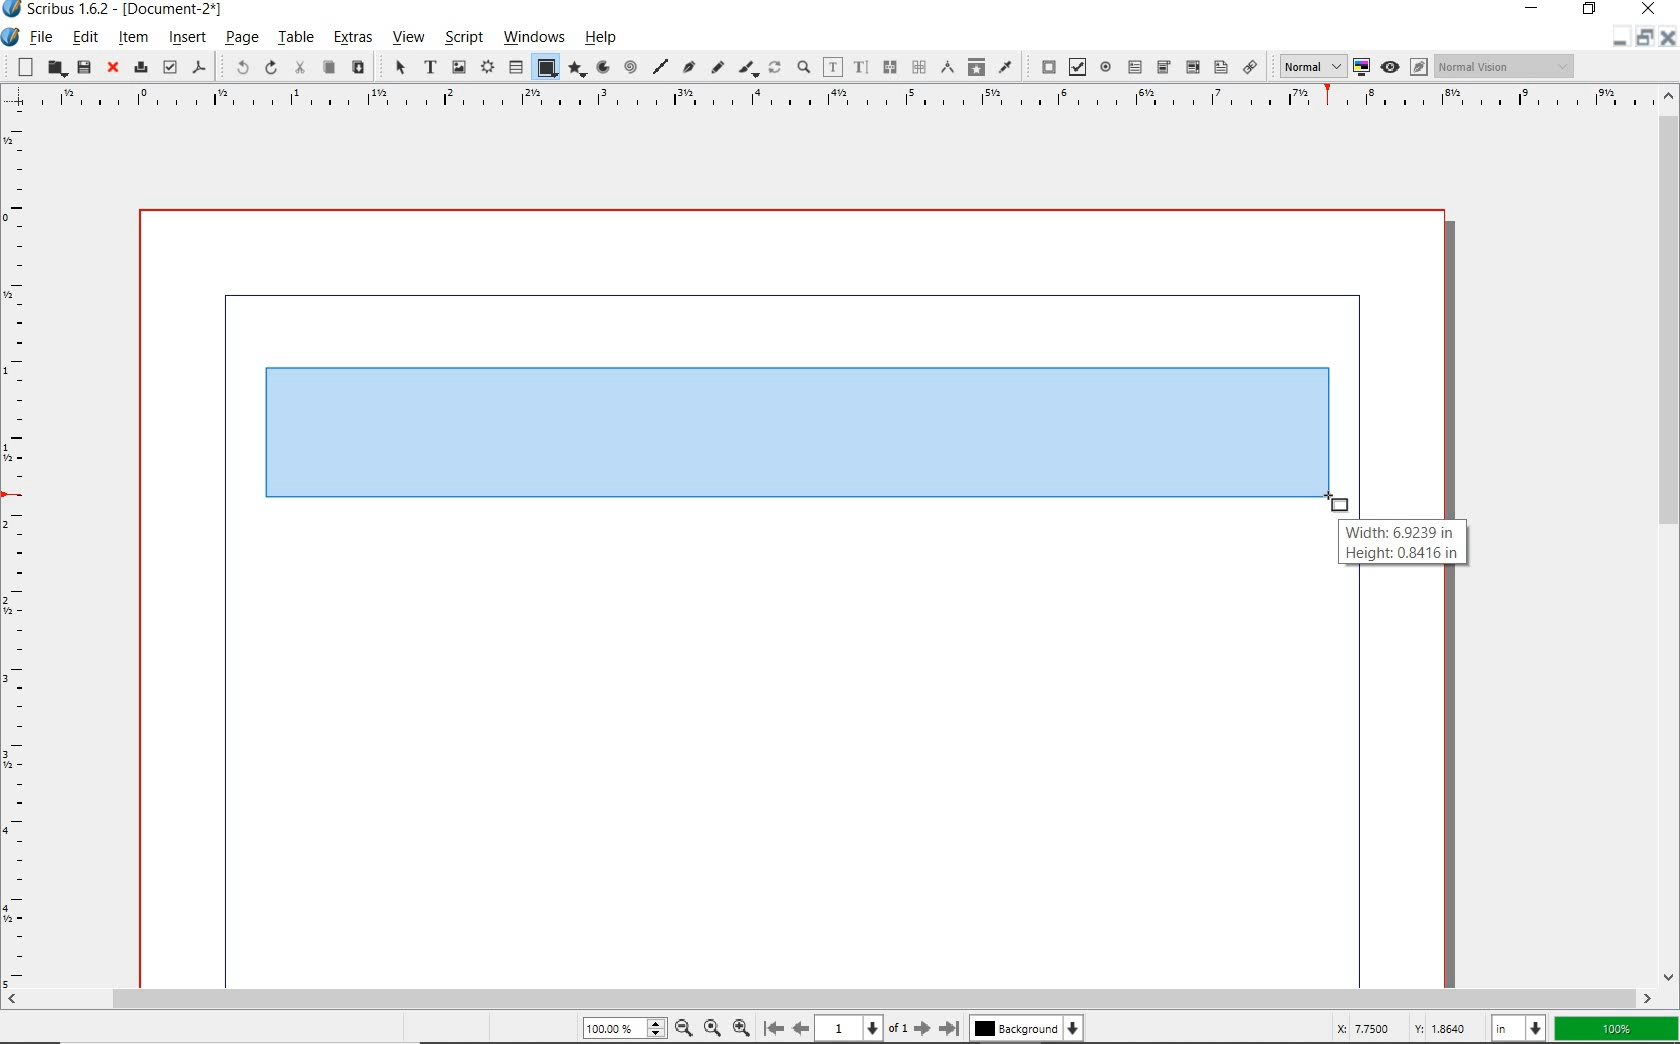 The image size is (1680, 1044). Describe the element at coordinates (54, 68) in the screenshot. I see `open` at that location.